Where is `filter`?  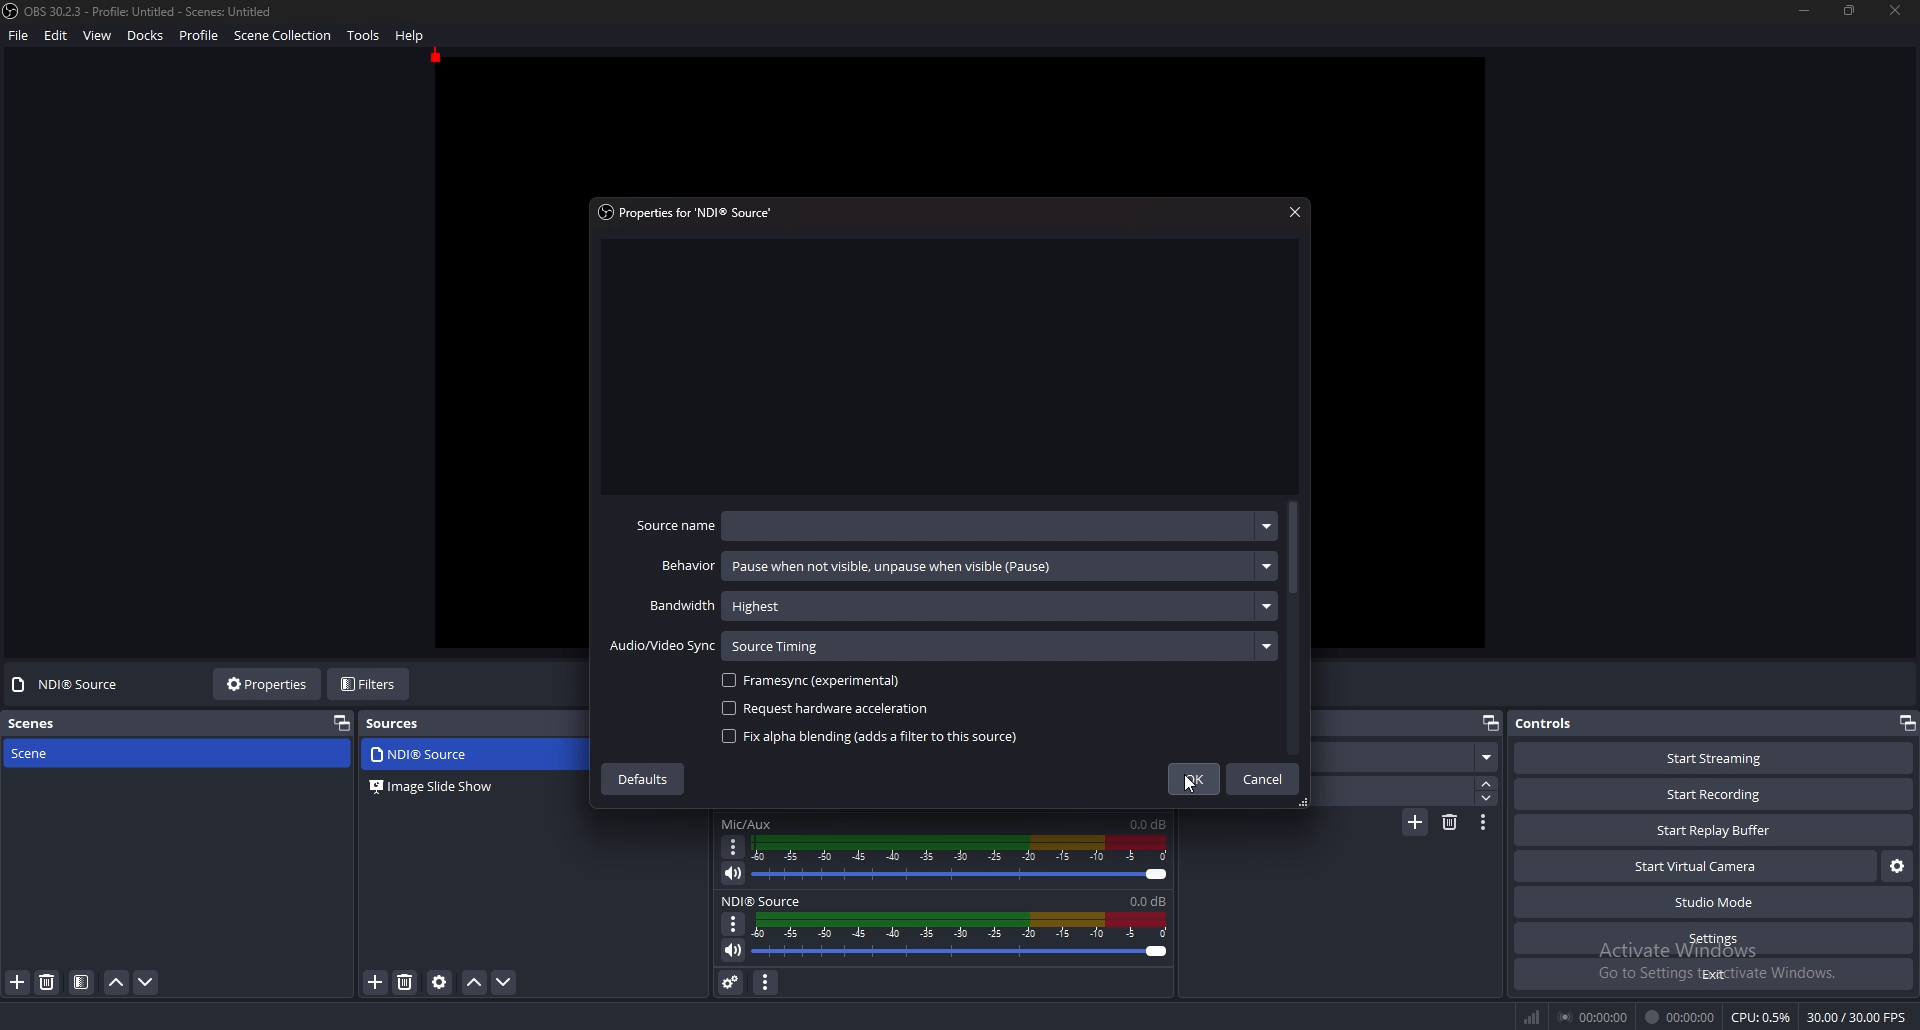 filter is located at coordinates (80, 982).